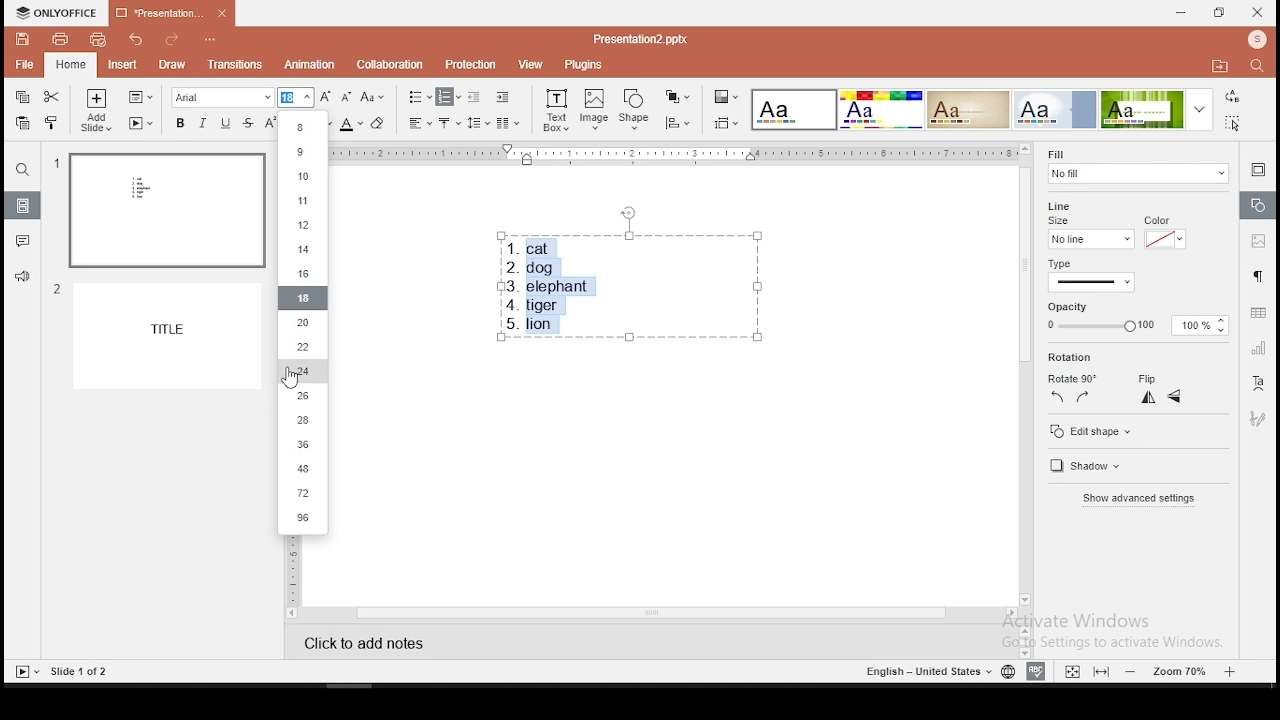  Describe the element at coordinates (24, 63) in the screenshot. I see `file` at that location.